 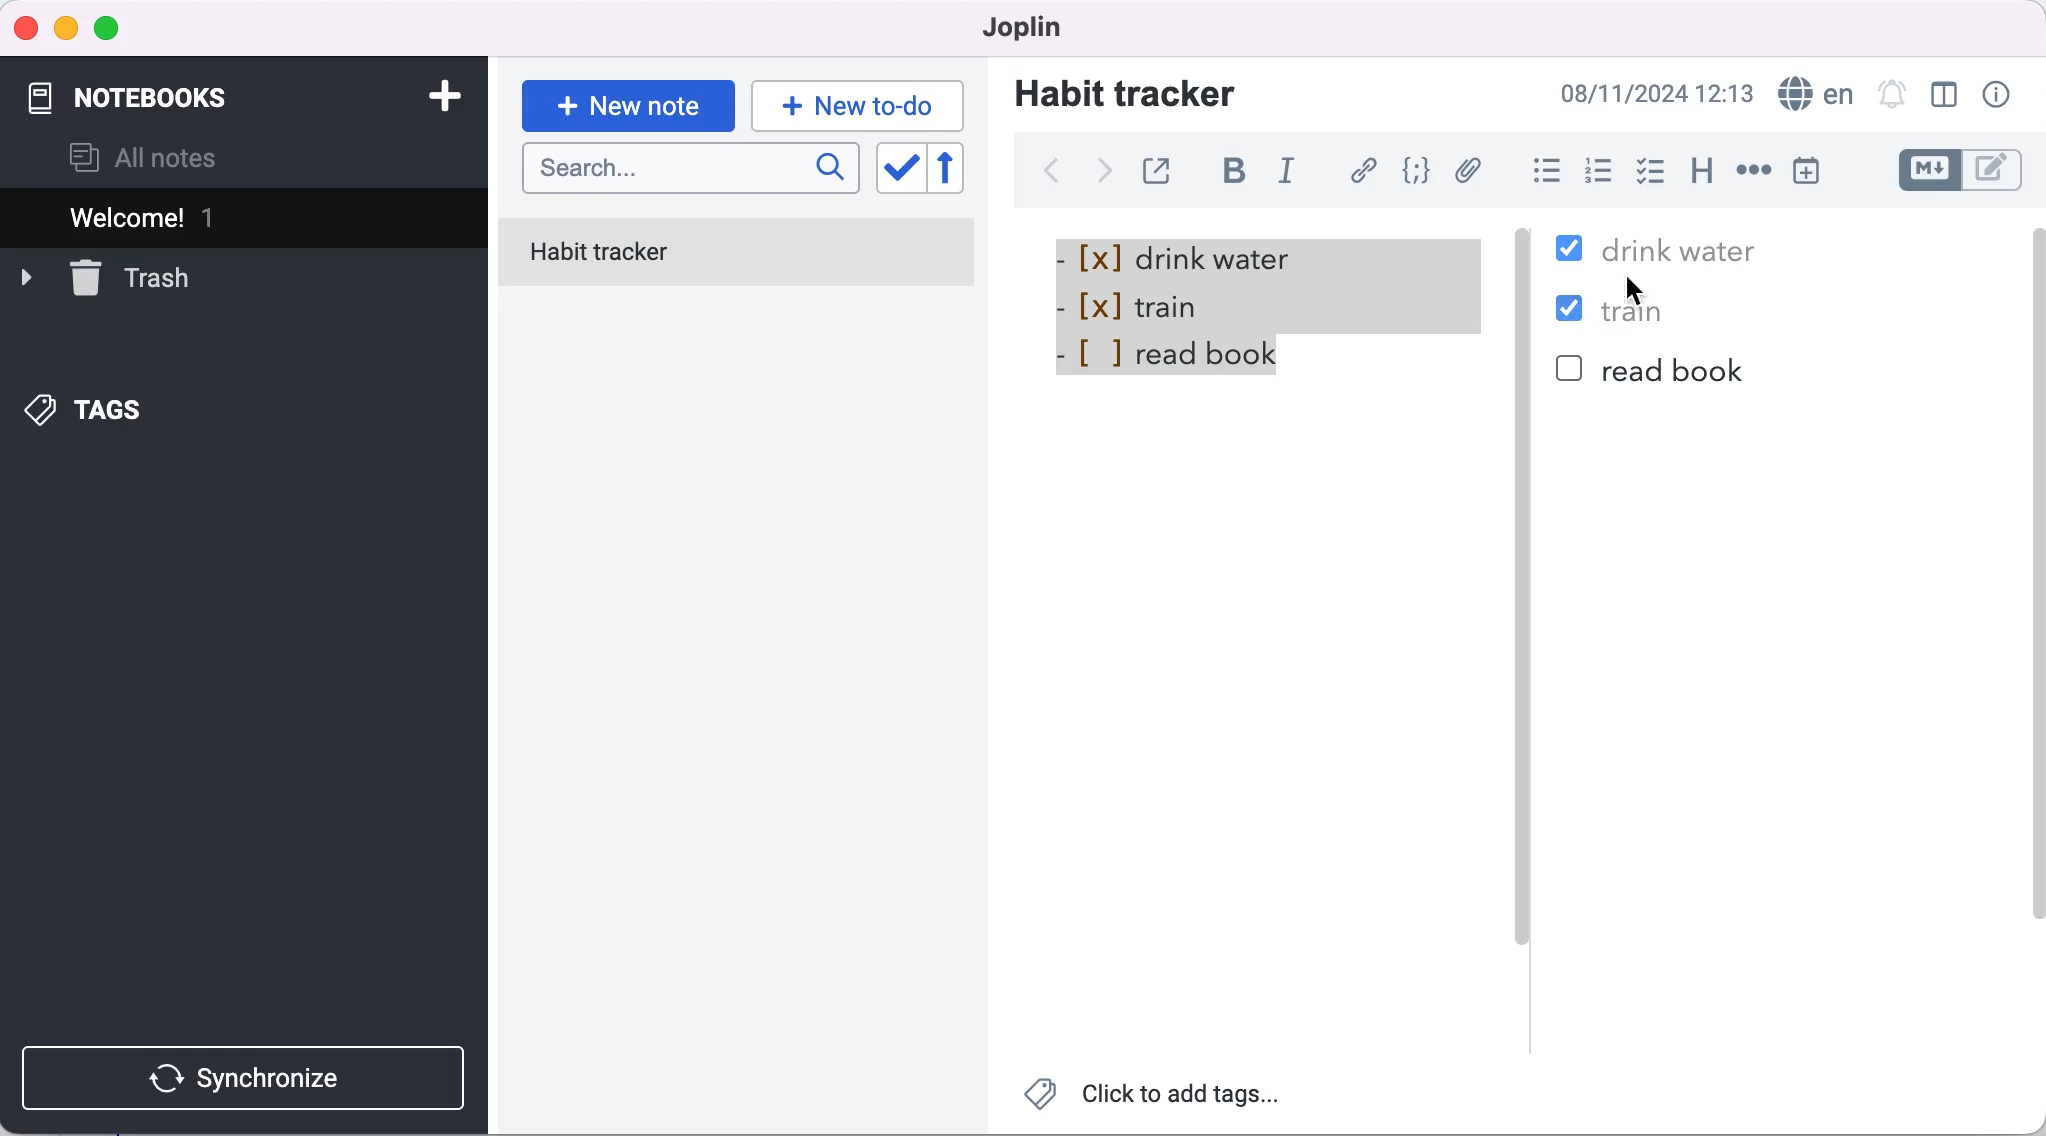 What do you see at coordinates (1574, 312) in the screenshot?
I see `box 2 selected` at bounding box center [1574, 312].